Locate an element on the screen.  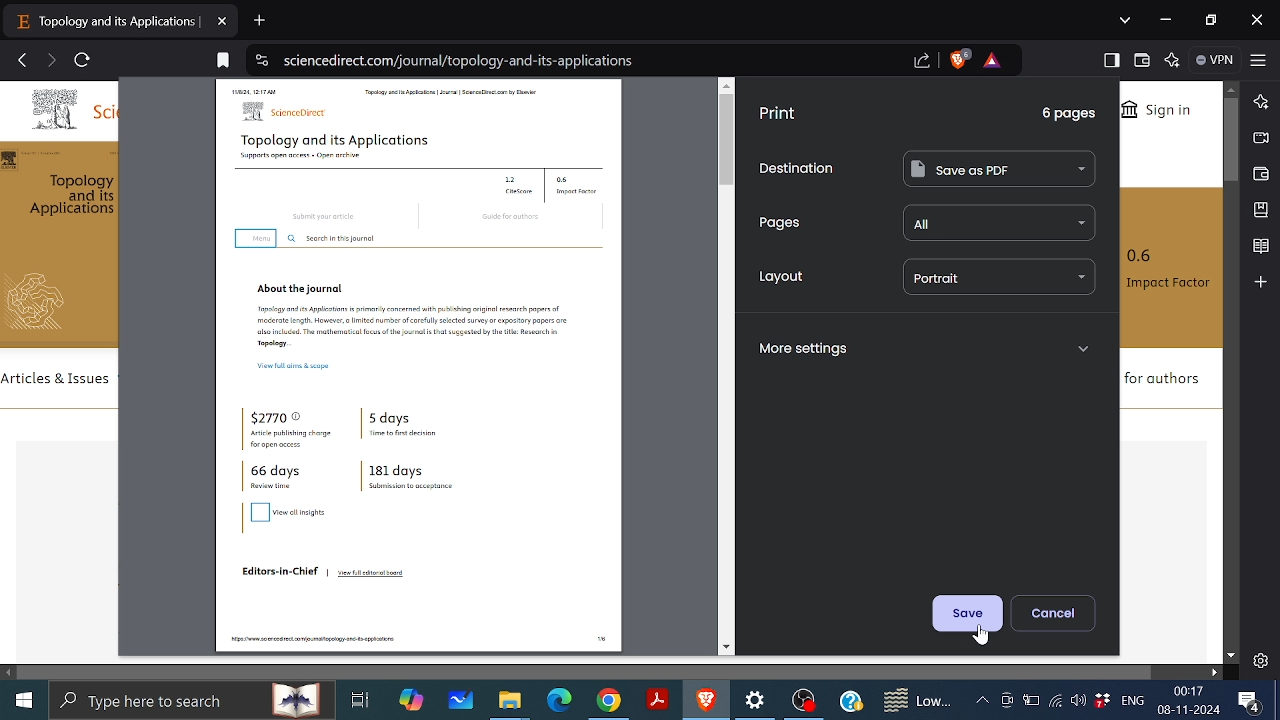
view all insights is located at coordinates (292, 512).